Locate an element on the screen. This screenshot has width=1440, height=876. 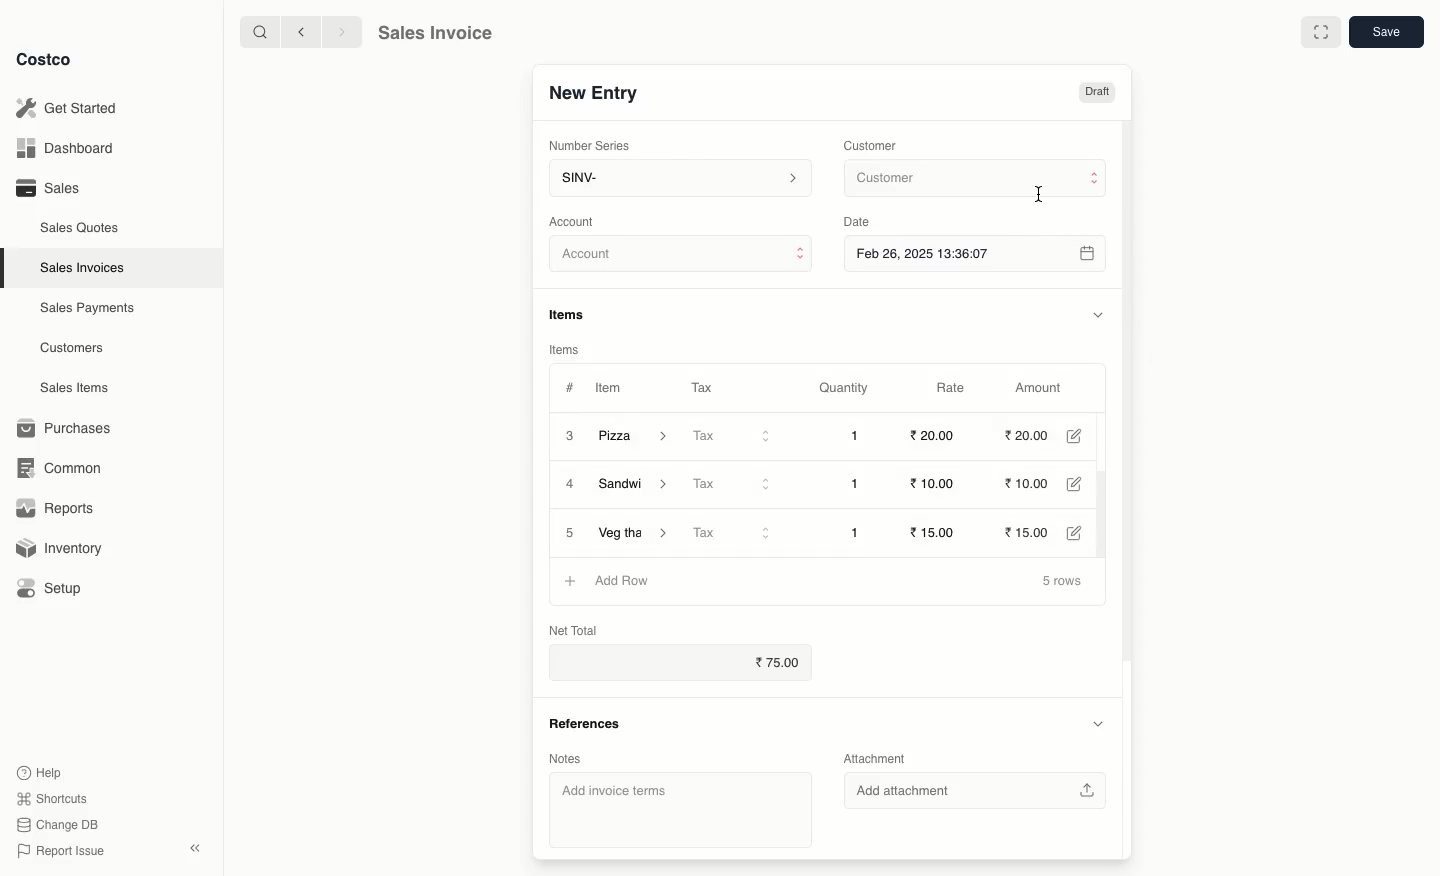
Notes is located at coordinates (564, 757).